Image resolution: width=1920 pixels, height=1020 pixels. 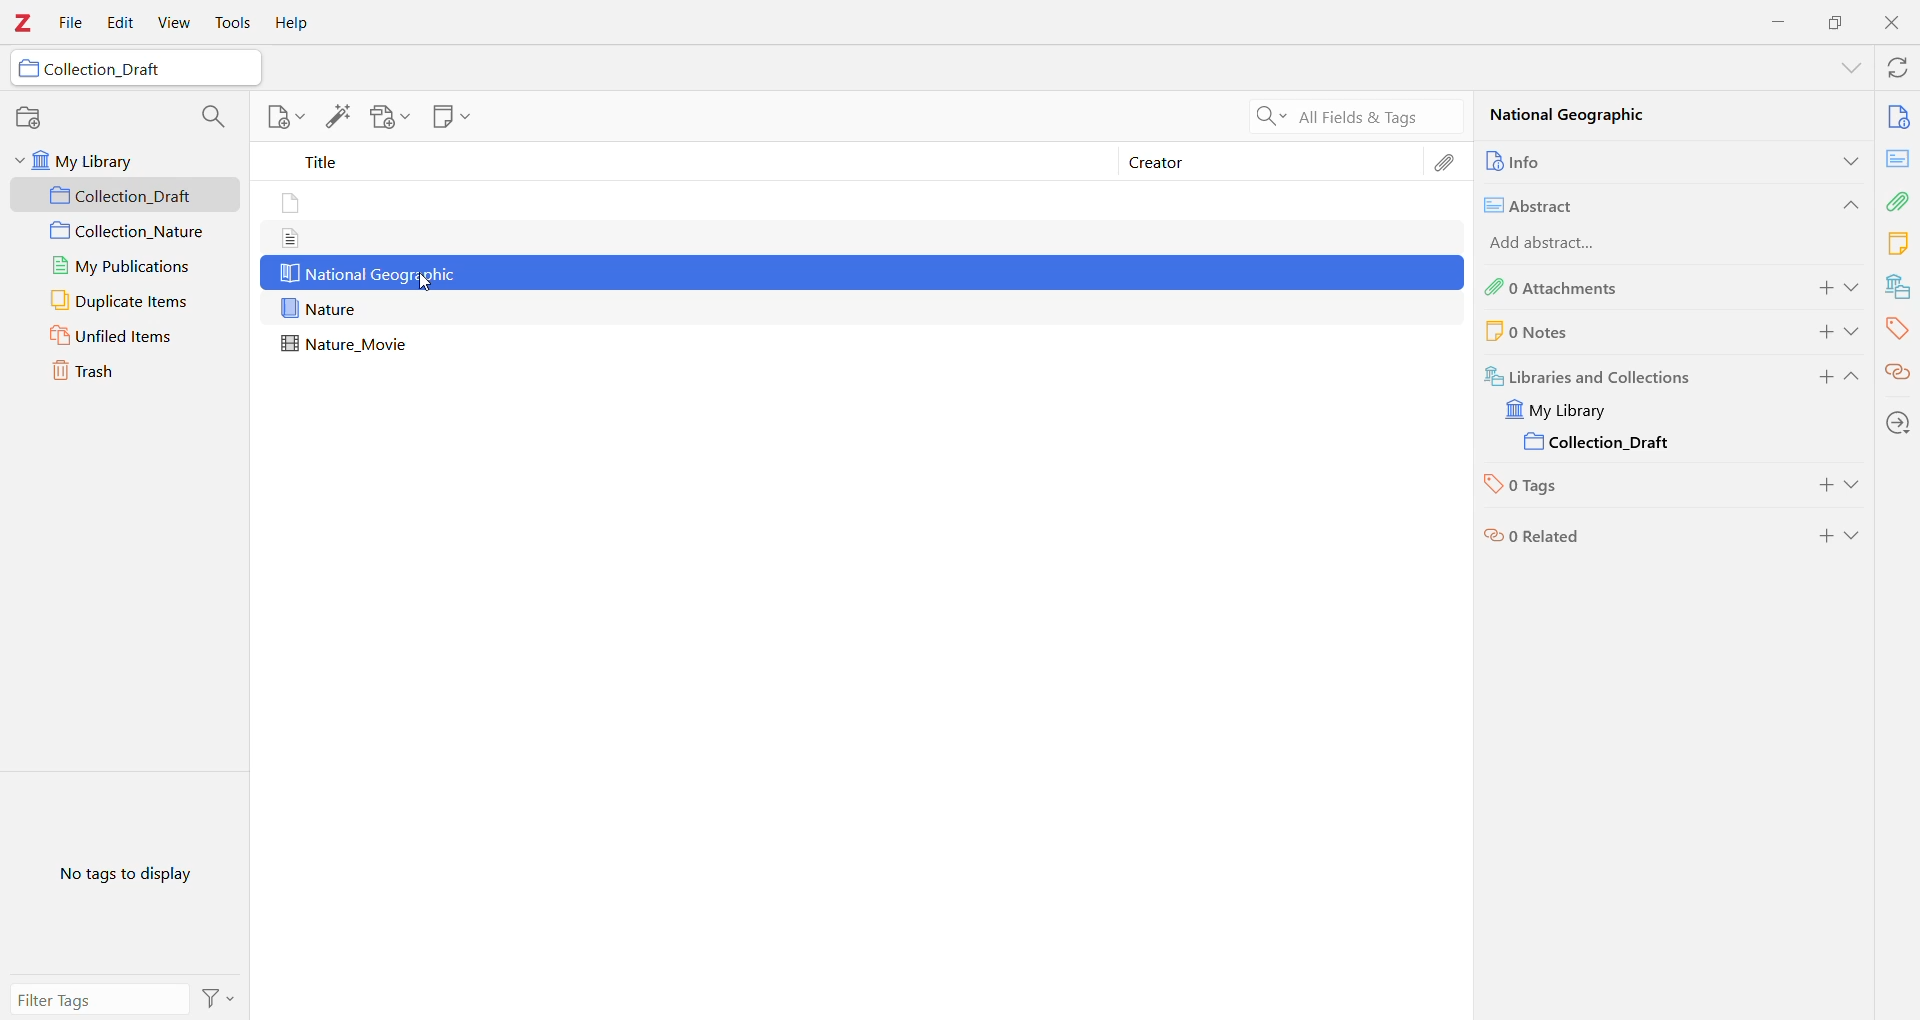 What do you see at coordinates (1898, 115) in the screenshot?
I see `Info` at bounding box center [1898, 115].